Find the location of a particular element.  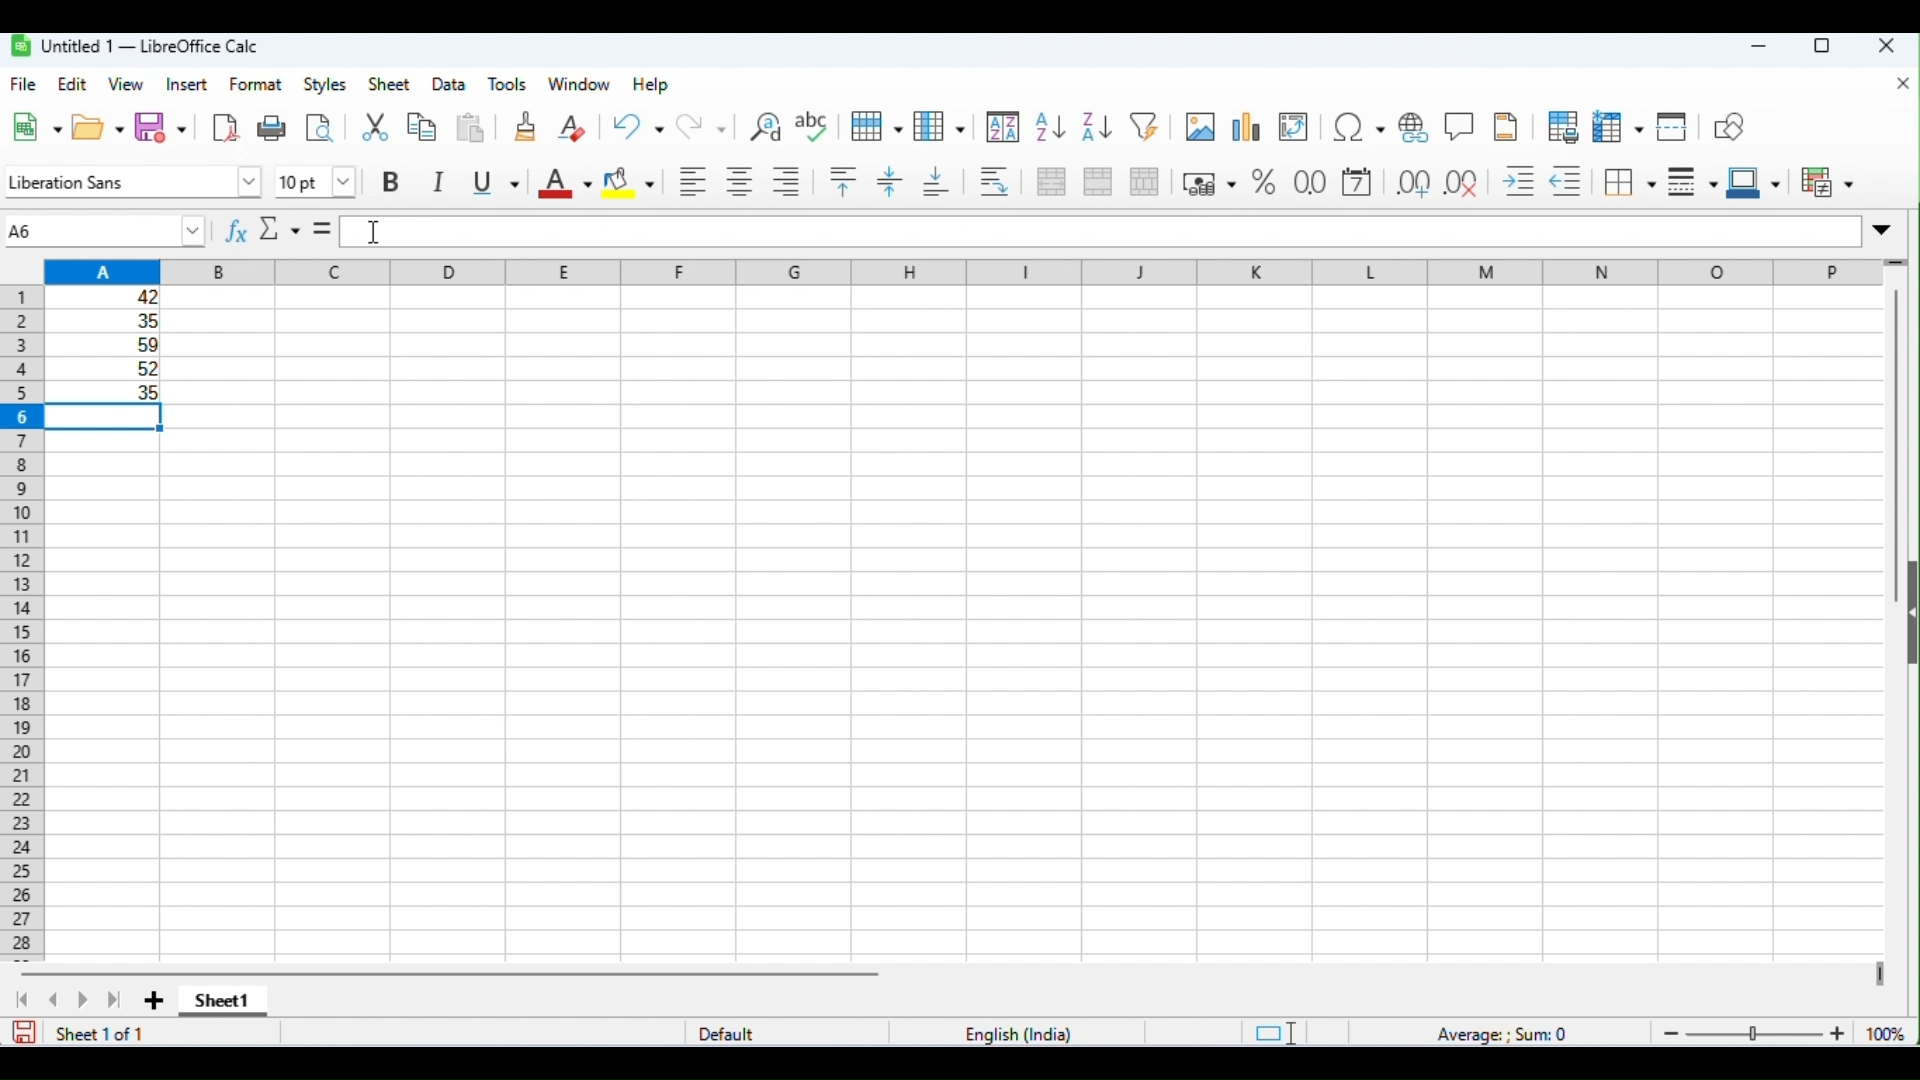

insert is located at coordinates (186, 85).